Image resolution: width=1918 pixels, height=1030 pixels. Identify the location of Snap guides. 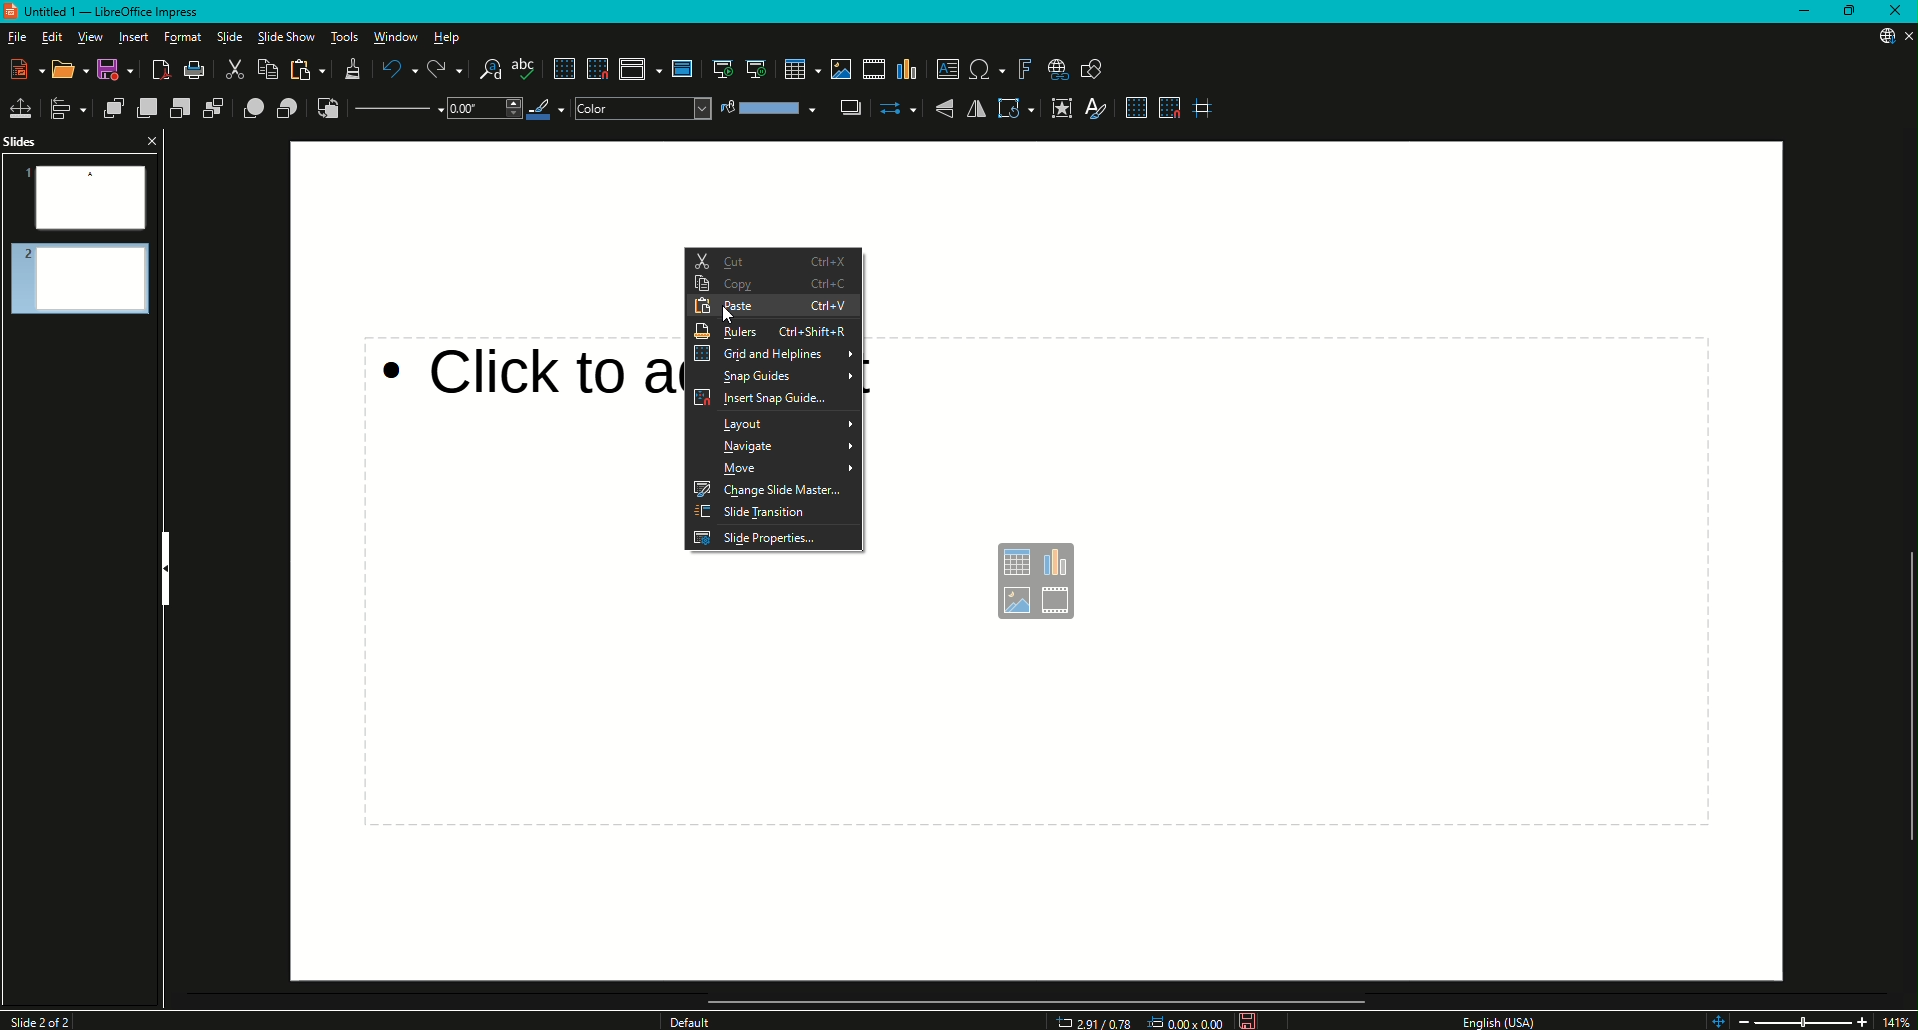
(775, 376).